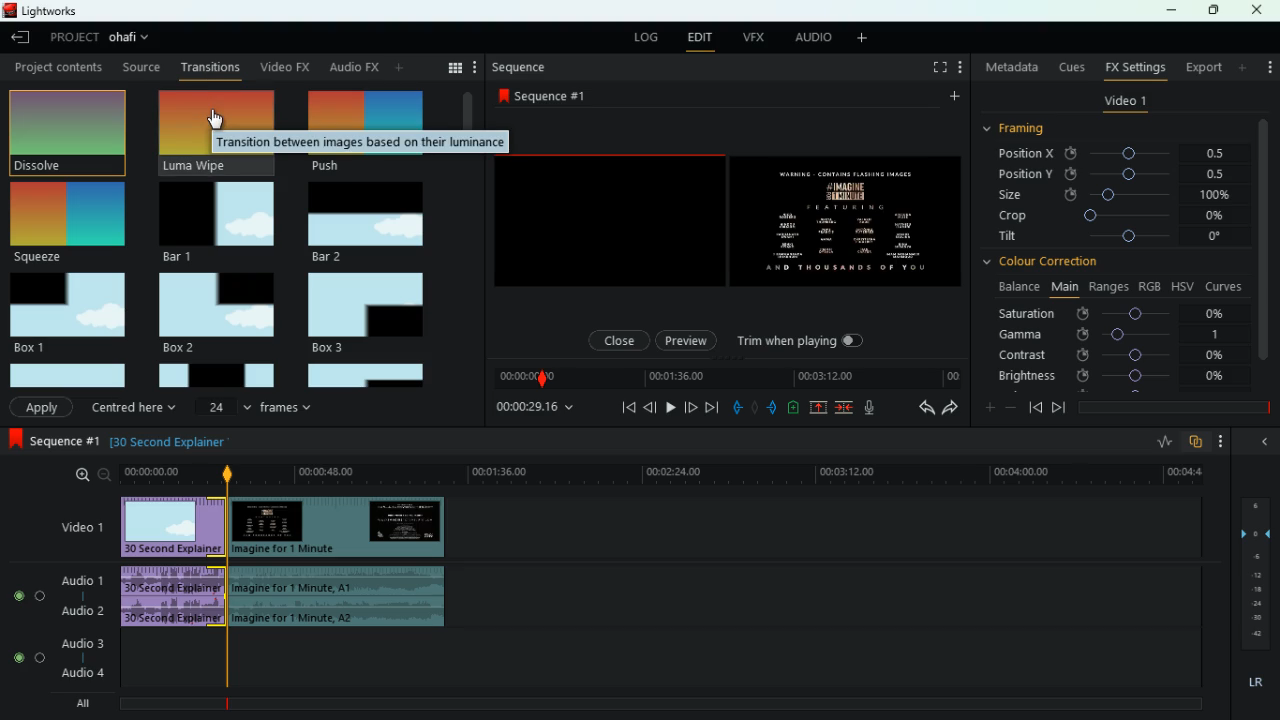  I want to click on front, so click(1059, 407).